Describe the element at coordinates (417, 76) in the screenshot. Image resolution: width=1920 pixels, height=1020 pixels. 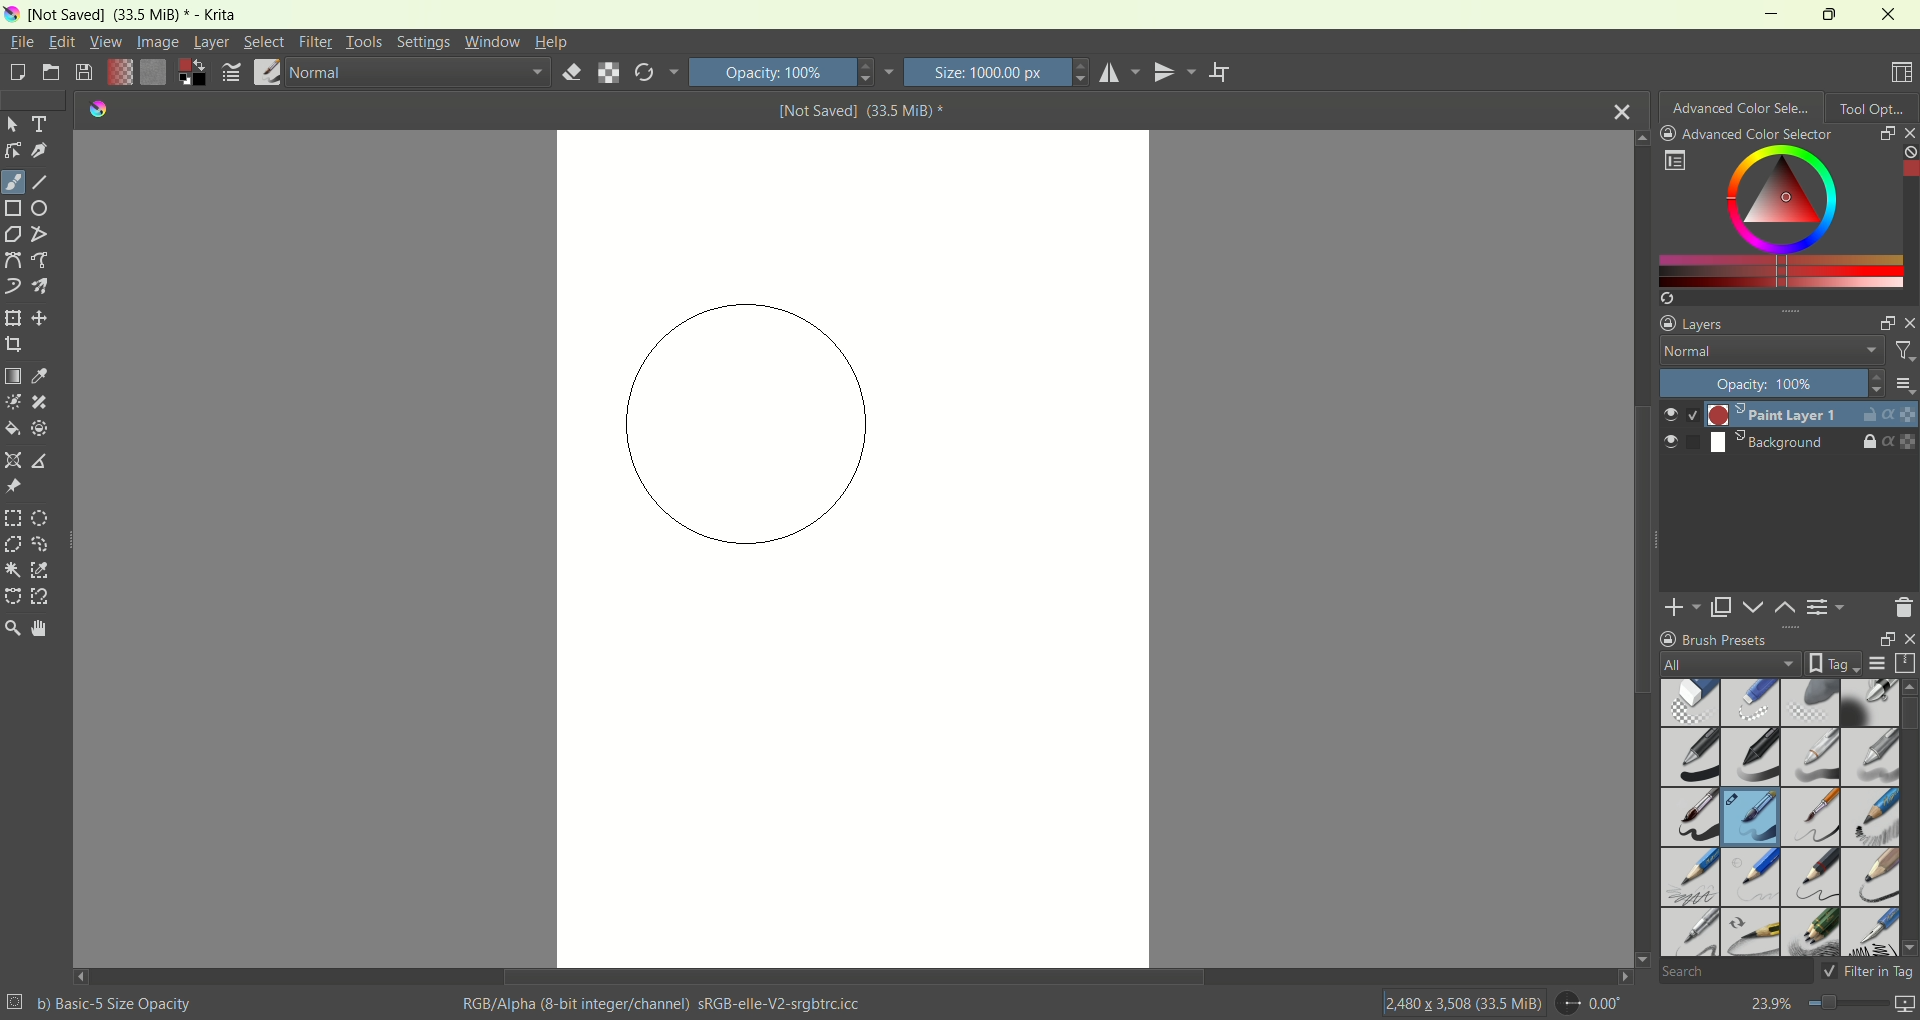
I see `normal` at that location.